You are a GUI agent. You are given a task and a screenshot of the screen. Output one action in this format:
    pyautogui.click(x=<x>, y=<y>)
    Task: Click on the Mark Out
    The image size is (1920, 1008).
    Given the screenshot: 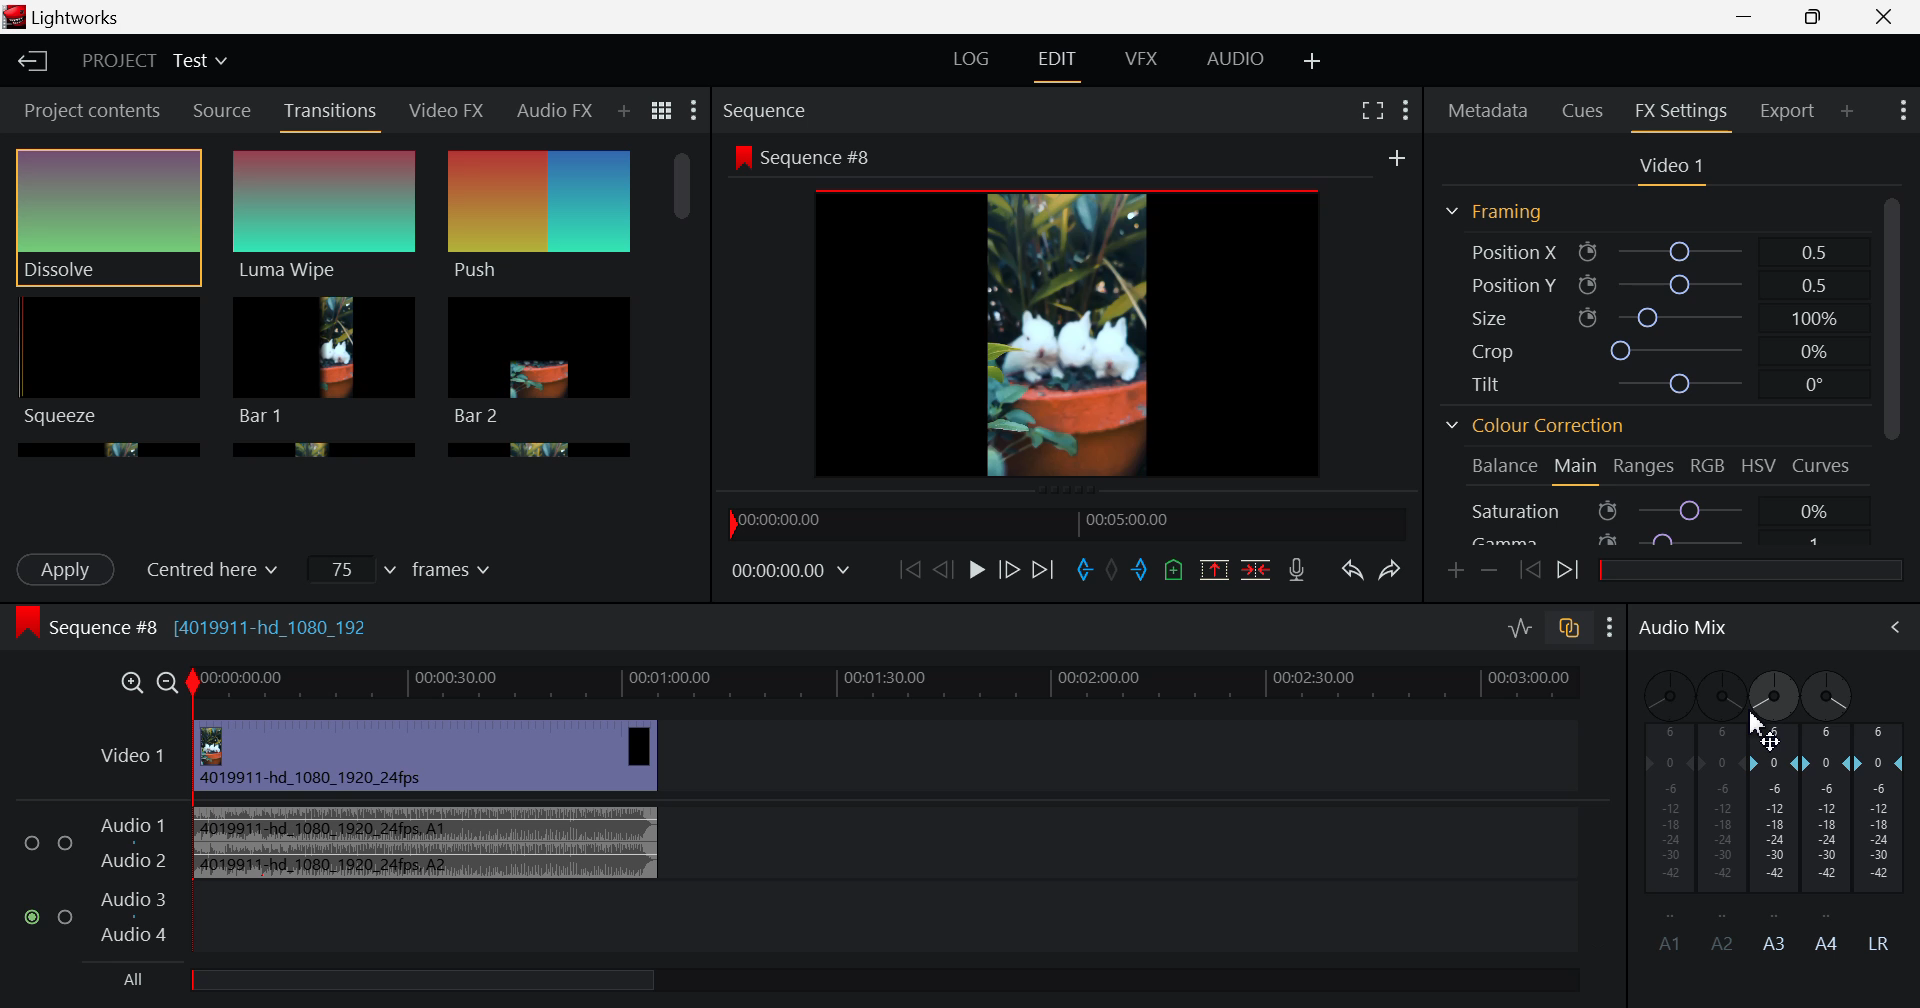 What is the action you would take?
    pyautogui.click(x=1140, y=570)
    